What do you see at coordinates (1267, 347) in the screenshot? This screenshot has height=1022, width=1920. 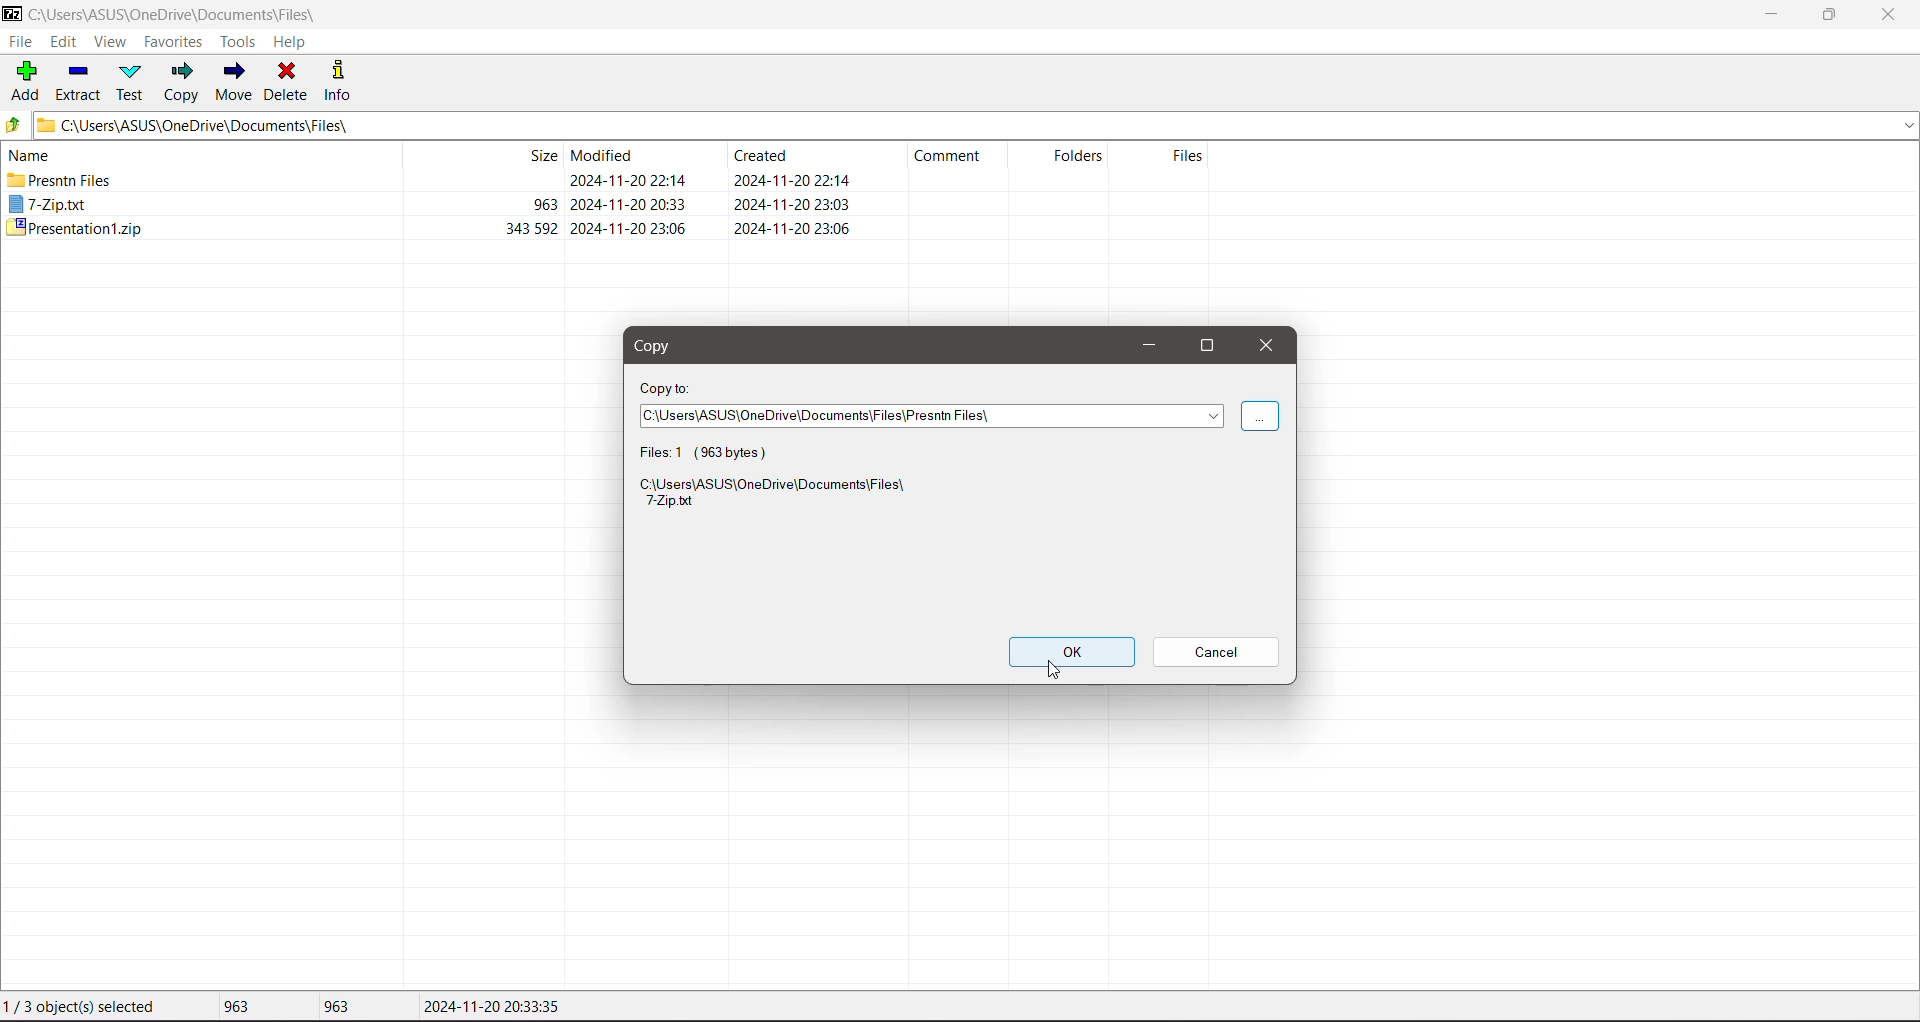 I see `Close` at bounding box center [1267, 347].